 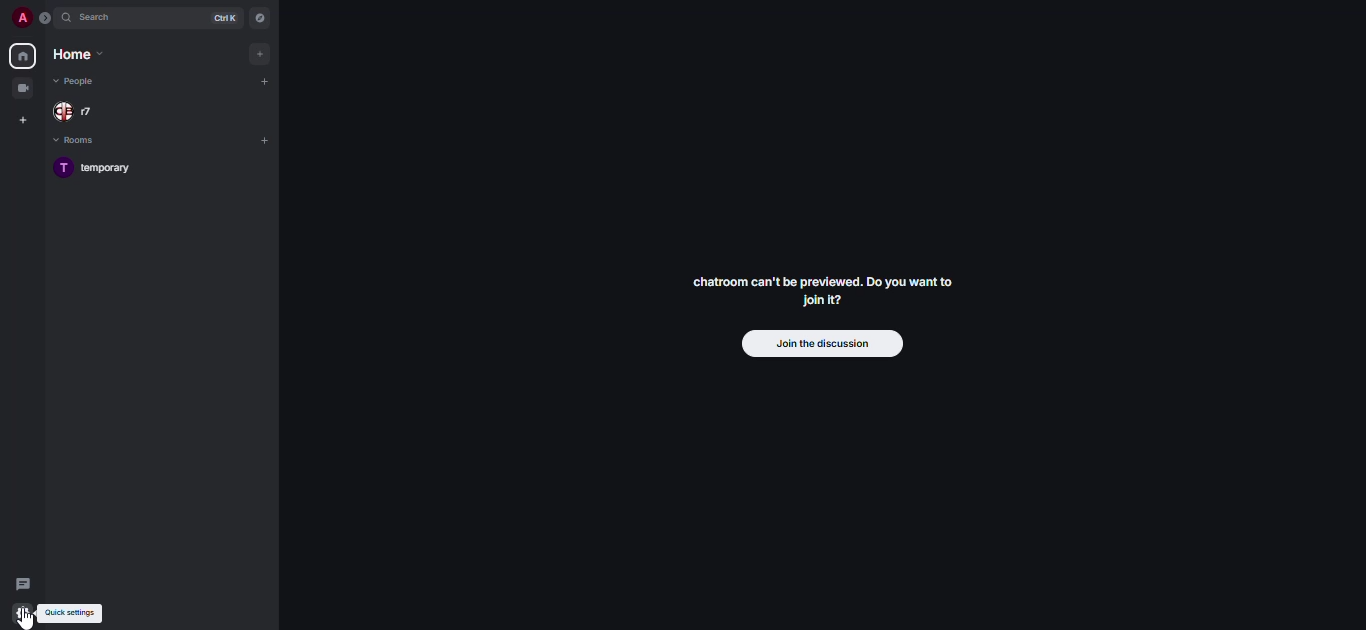 I want to click on home, so click(x=21, y=56).